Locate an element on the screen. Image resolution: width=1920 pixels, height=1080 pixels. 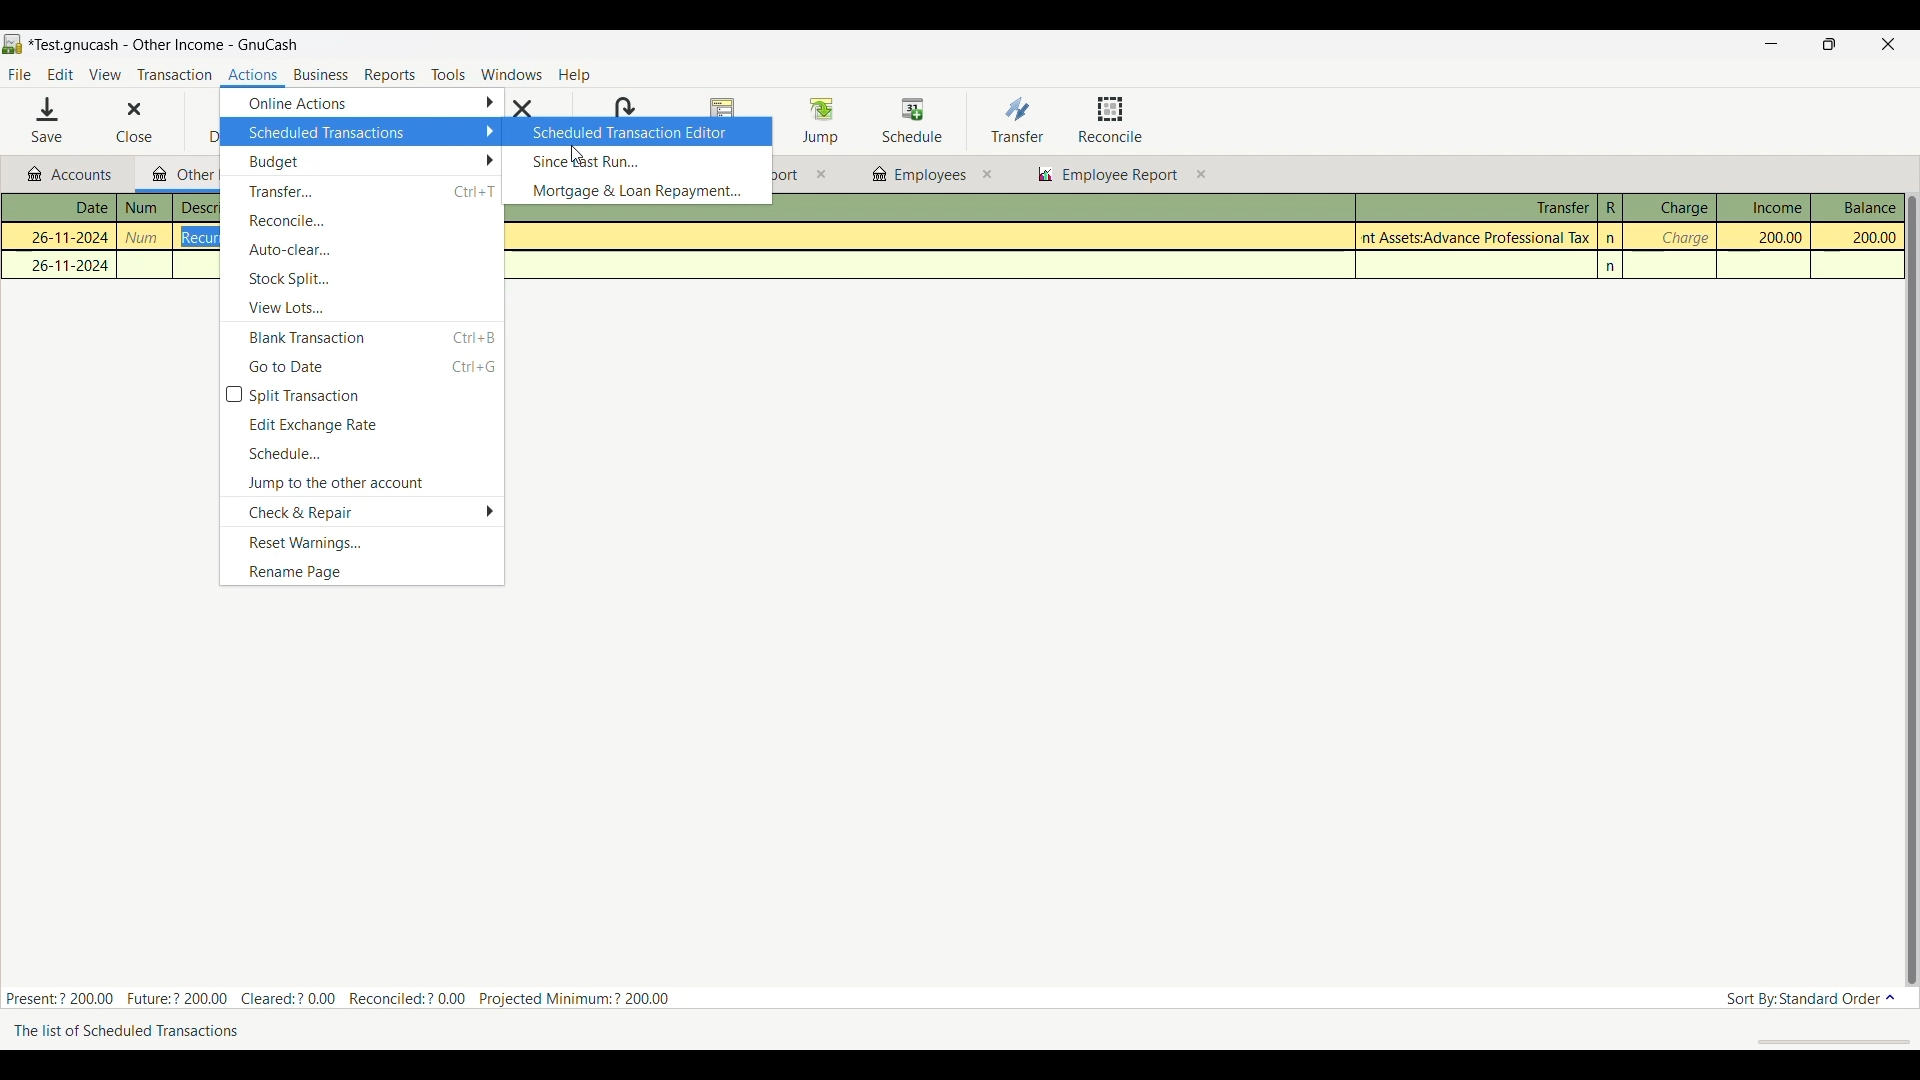
Assets:Advance Professional Tax is located at coordinates (1479, 237).